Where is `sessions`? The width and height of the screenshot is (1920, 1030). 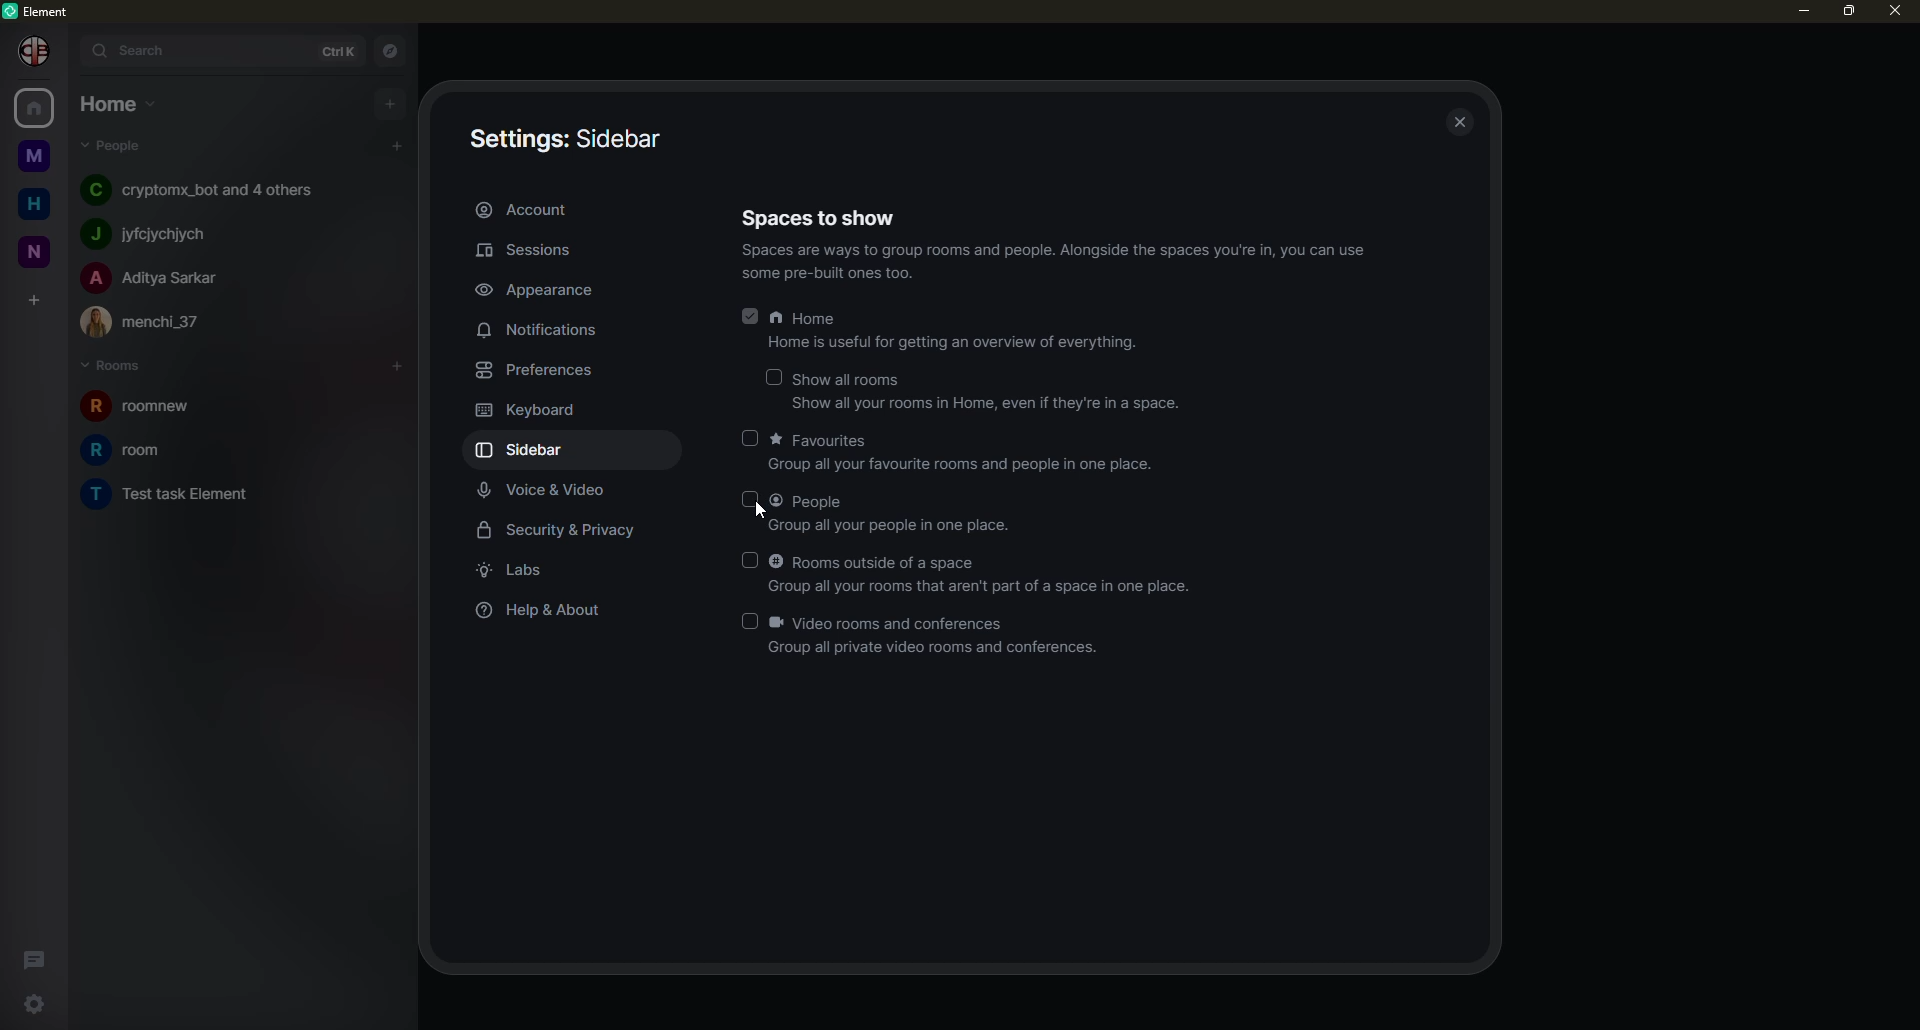 sessions is located at coordinates (542, 251).